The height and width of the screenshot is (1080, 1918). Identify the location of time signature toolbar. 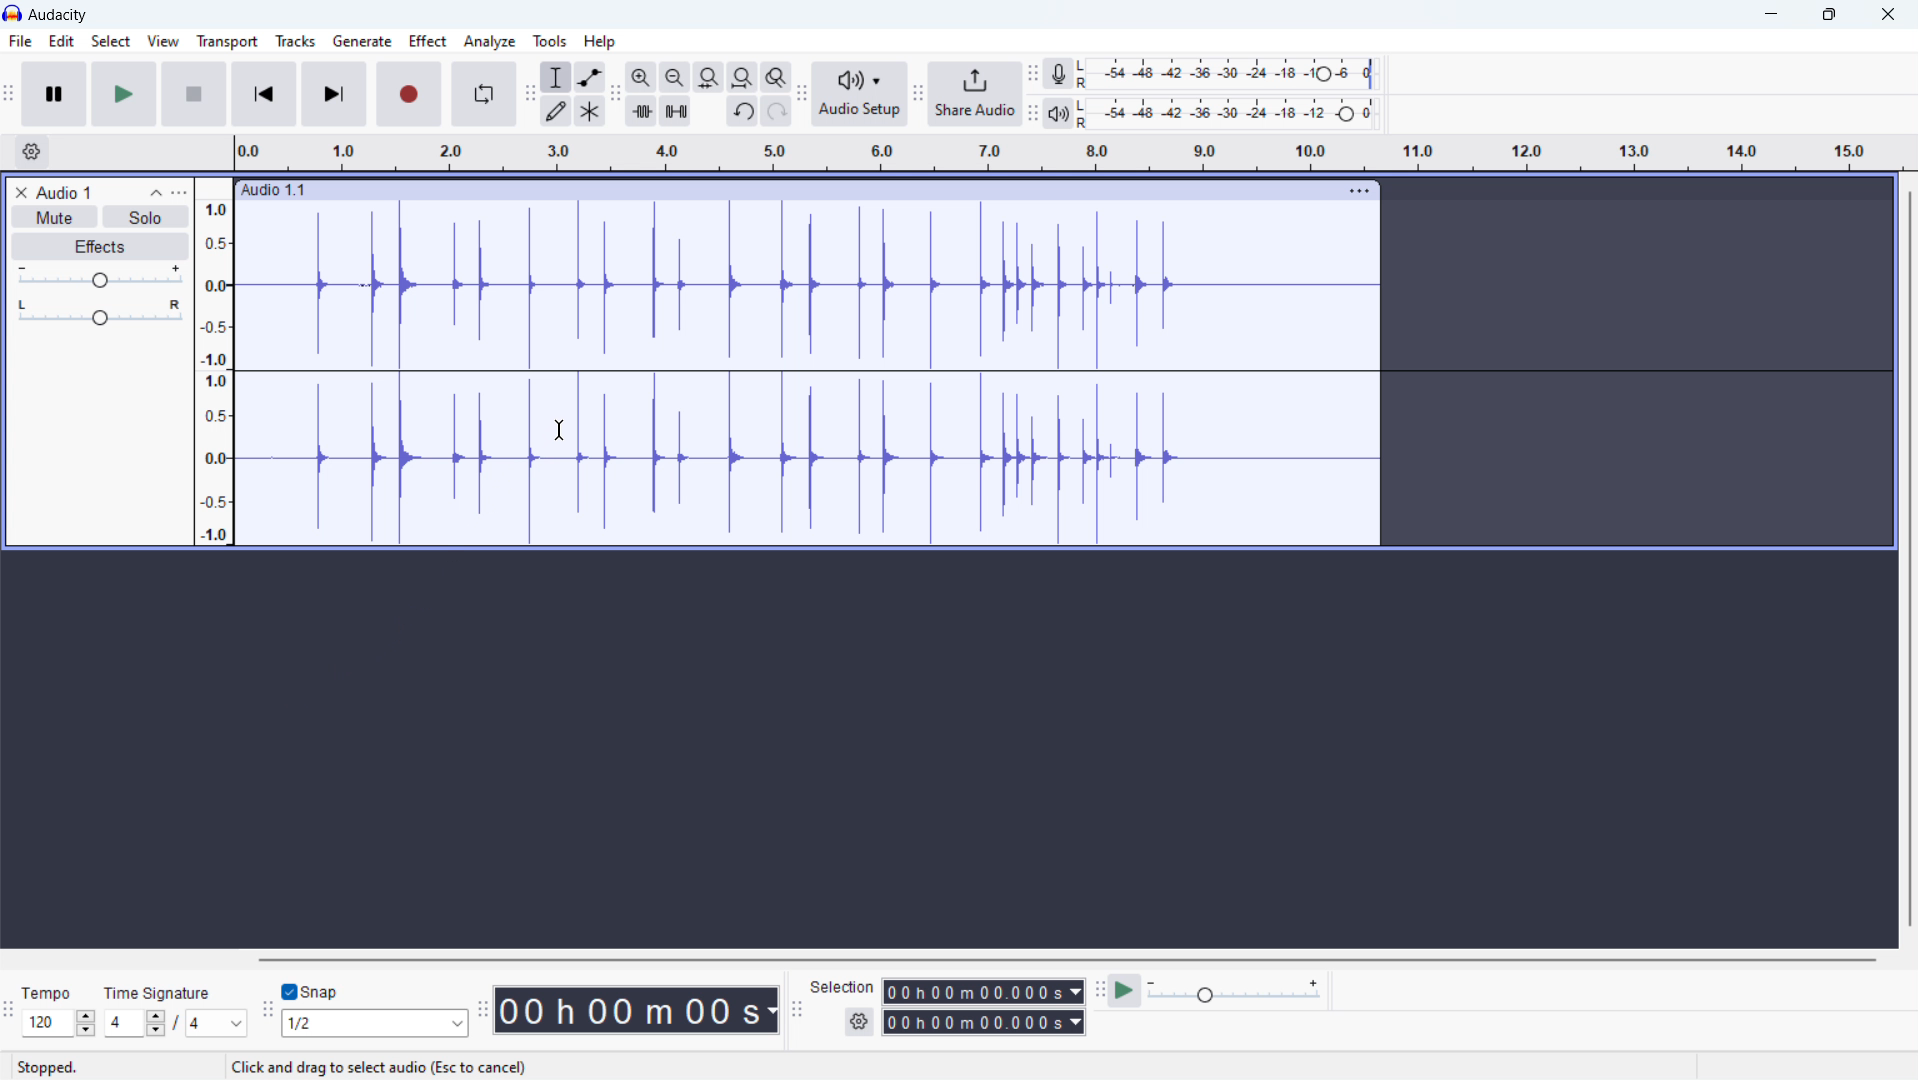
(9, 1013).